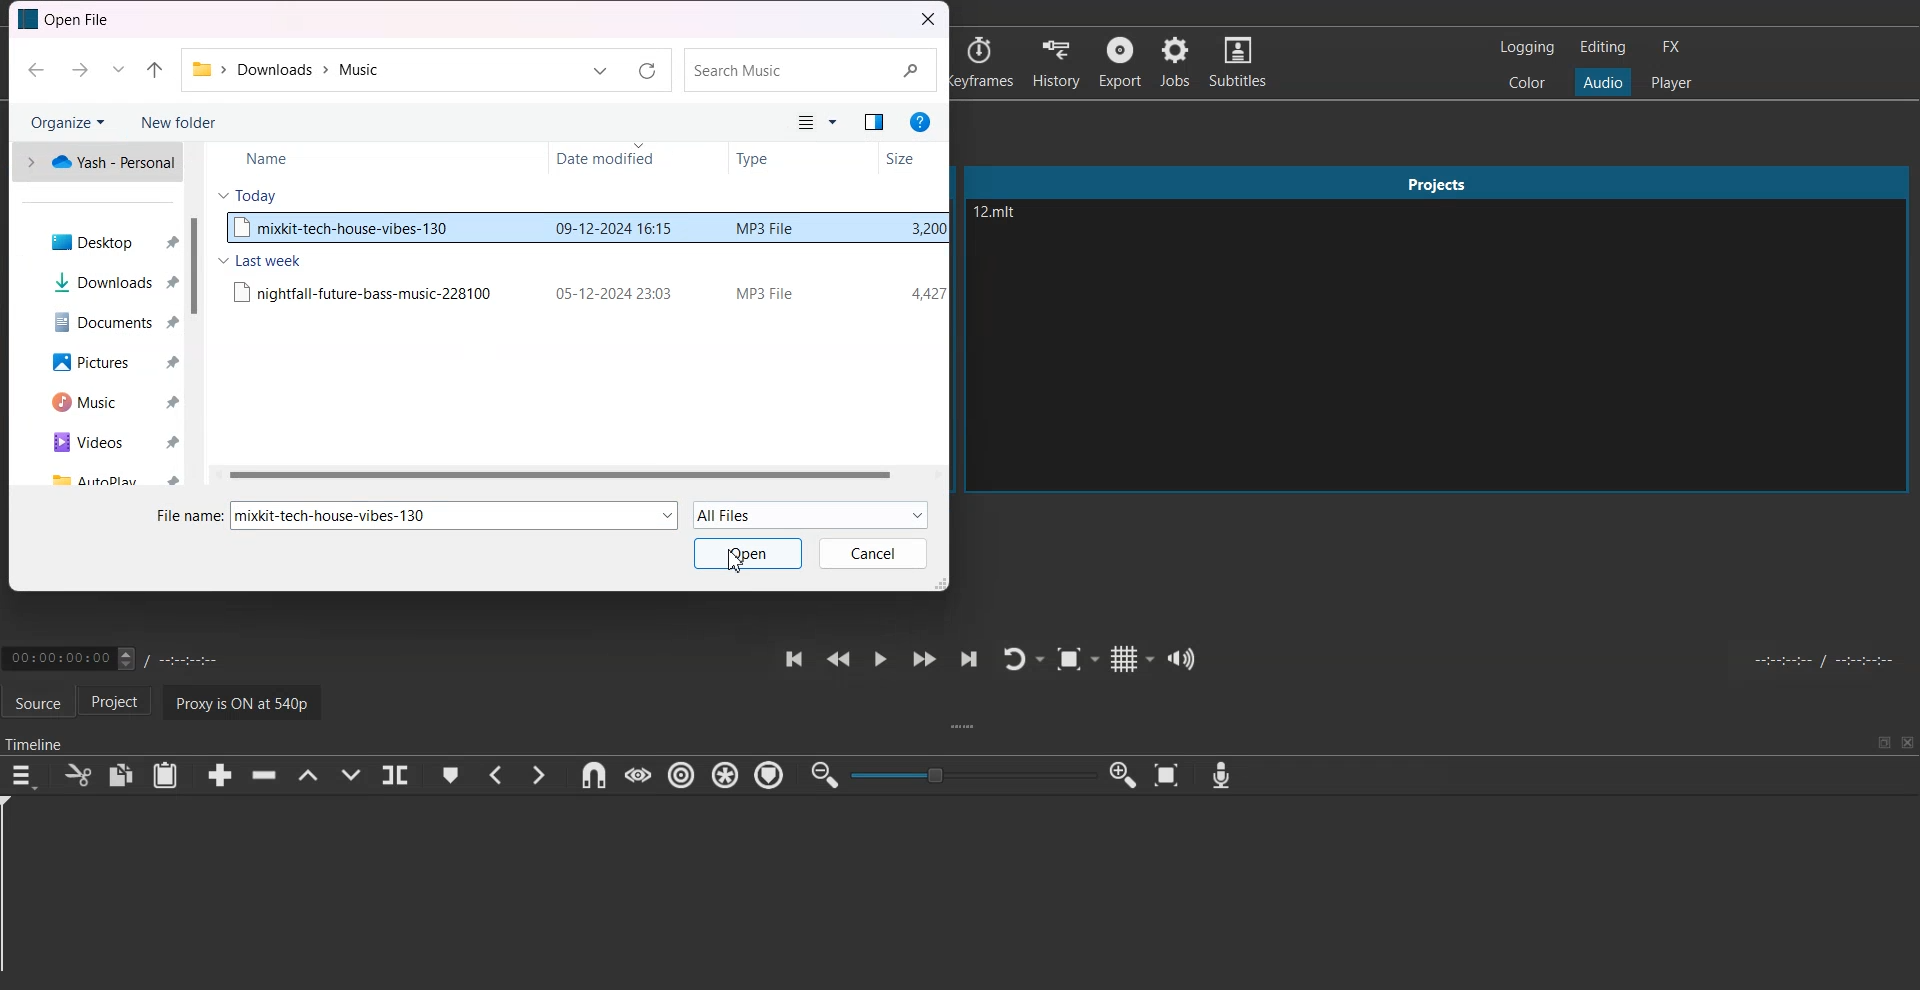 The width and height of the screenshot is (1920, 990). I want to click on One Drive File, so click(95, 162).